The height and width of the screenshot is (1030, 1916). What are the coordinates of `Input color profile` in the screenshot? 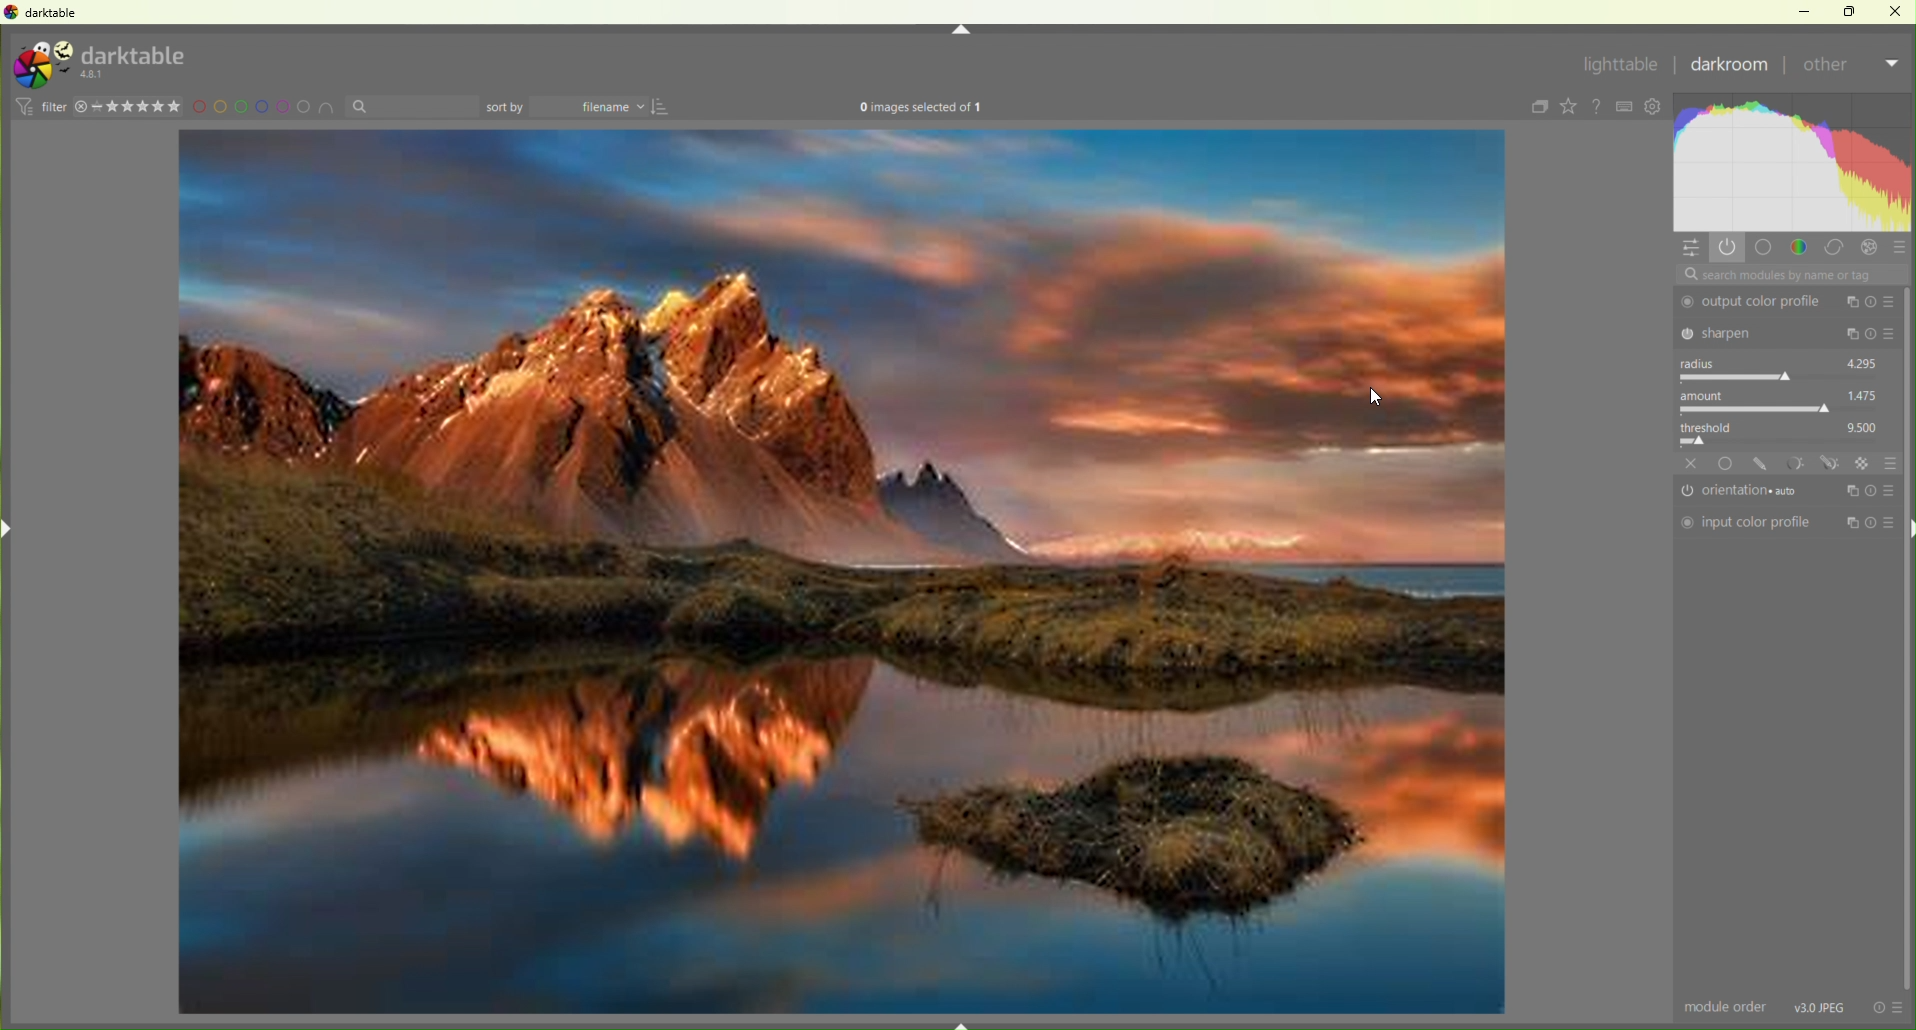 It's located at (1746, 523).